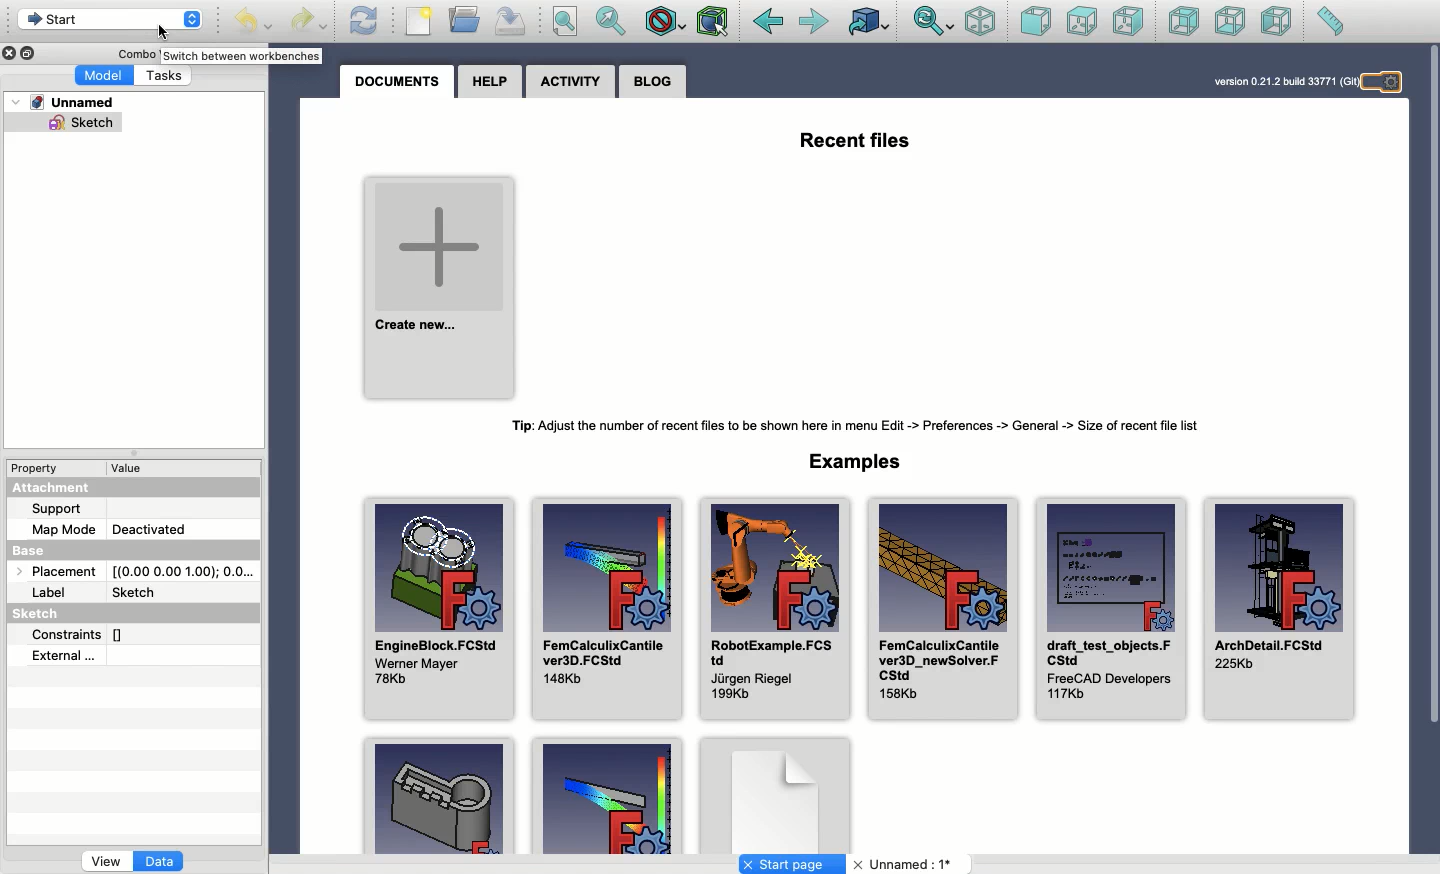 The image size is (1440, 874). Describe the element at coordinates (364, 21) in the screenshot. I see `Refresh` at that location.